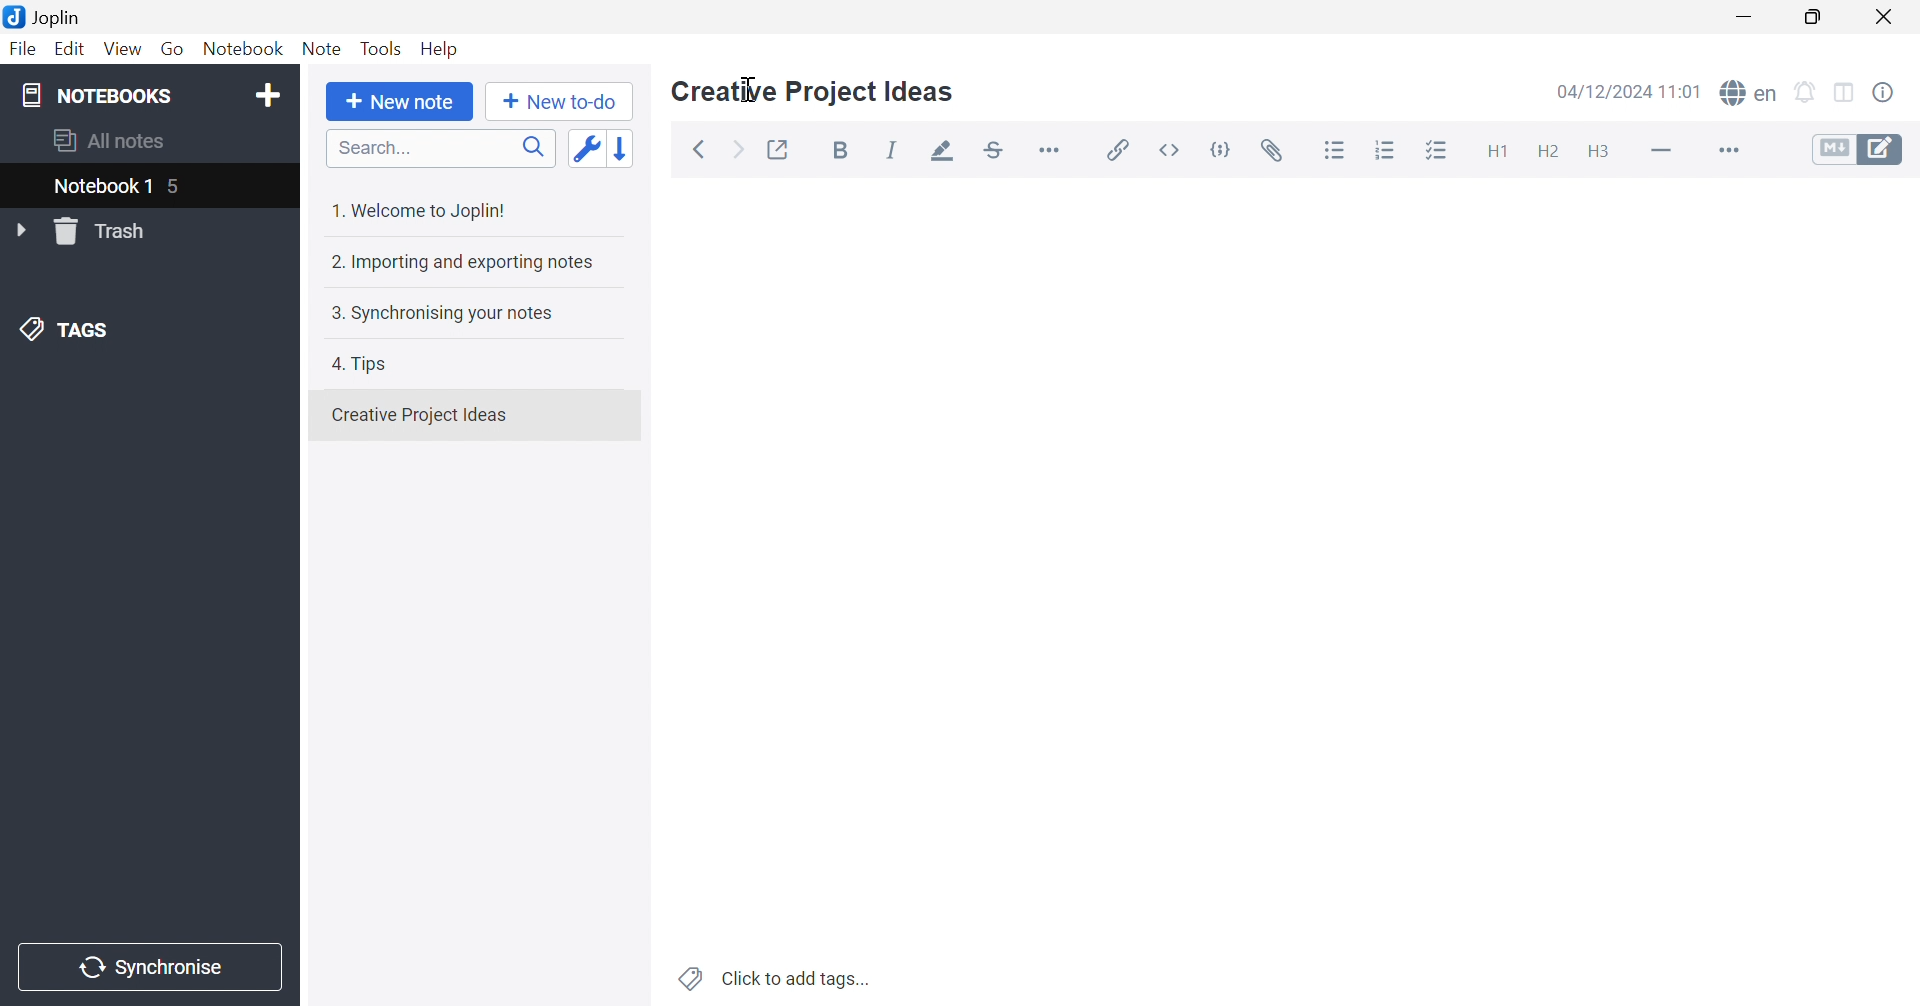  I want to click on Horizontal line, so click(1661, 151).